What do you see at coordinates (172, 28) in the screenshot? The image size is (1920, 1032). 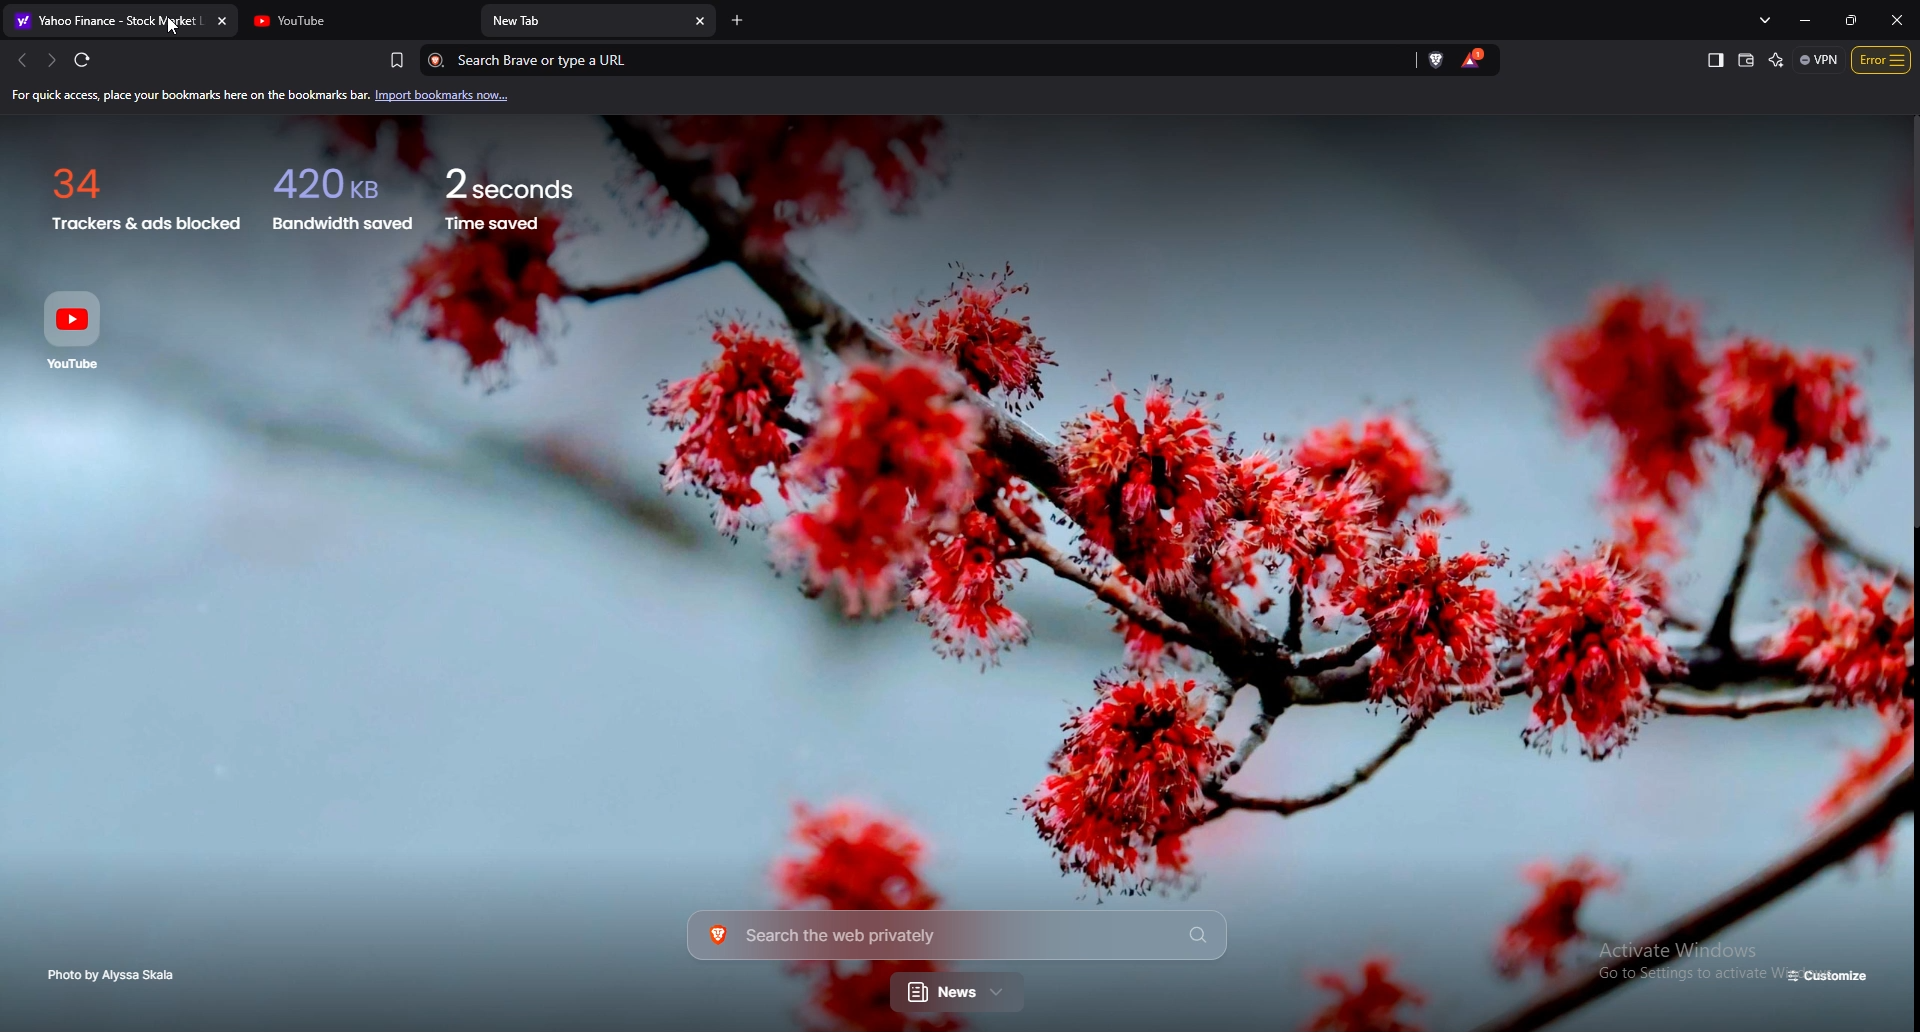 I see `cursor` at bounding box center [172, 28].